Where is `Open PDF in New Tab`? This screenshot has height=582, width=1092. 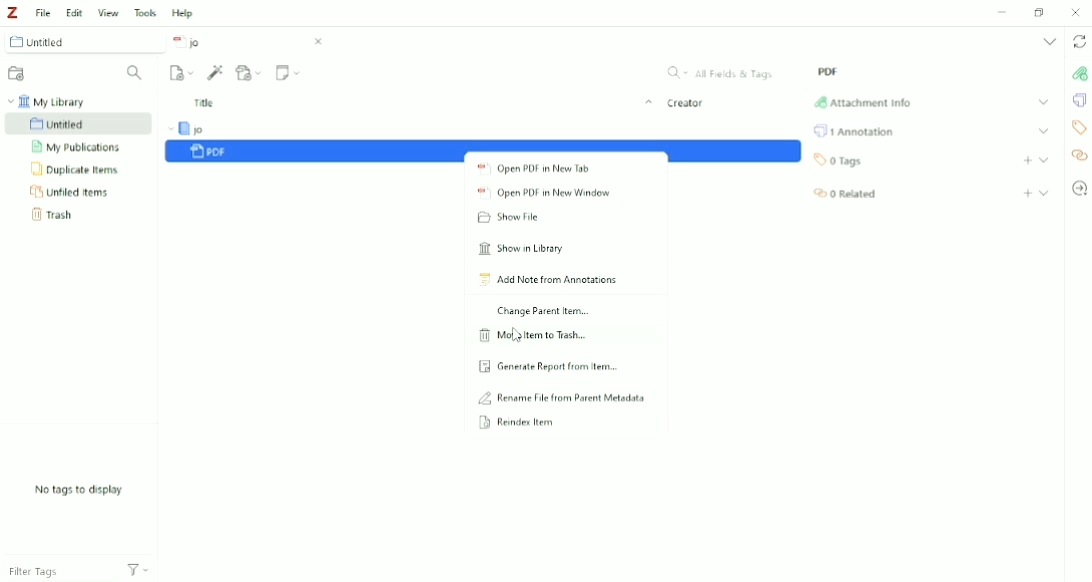
Open PDF in New Tab is located at coordinates (533, 170).